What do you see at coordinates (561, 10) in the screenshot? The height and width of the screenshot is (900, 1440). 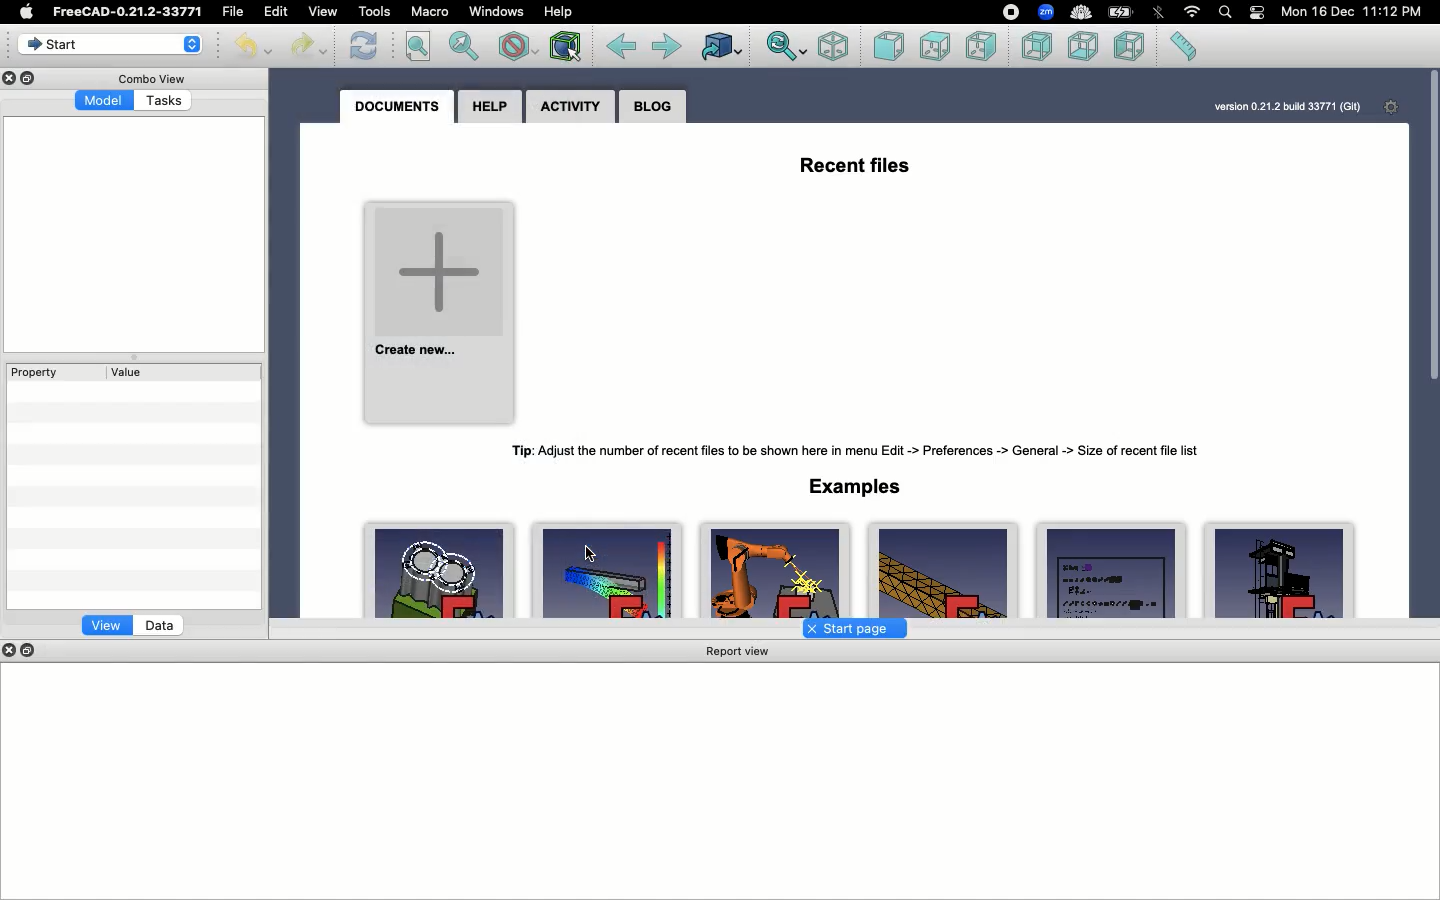 I see `Help` at bounding box center [561, 10].